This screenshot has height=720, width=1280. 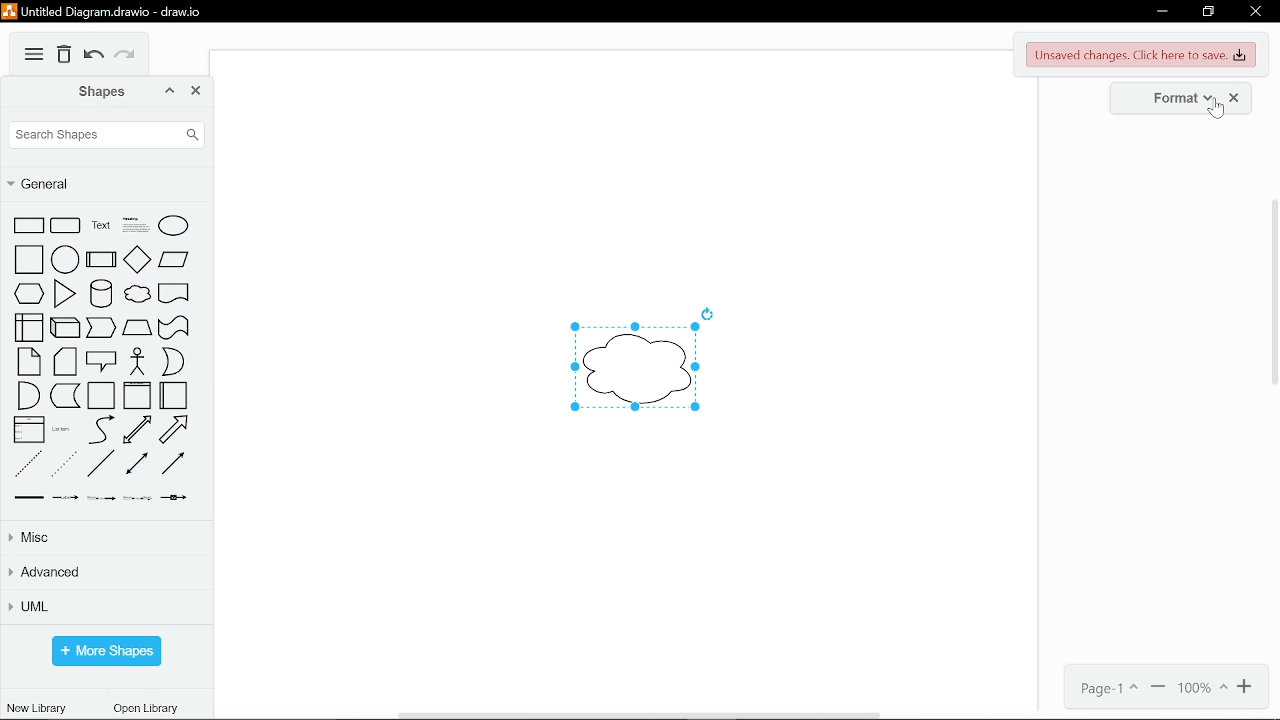 What do you see at coordinates (29, 293) in the screenshot?
I see `hexagon` at bounding box center [29, 293].